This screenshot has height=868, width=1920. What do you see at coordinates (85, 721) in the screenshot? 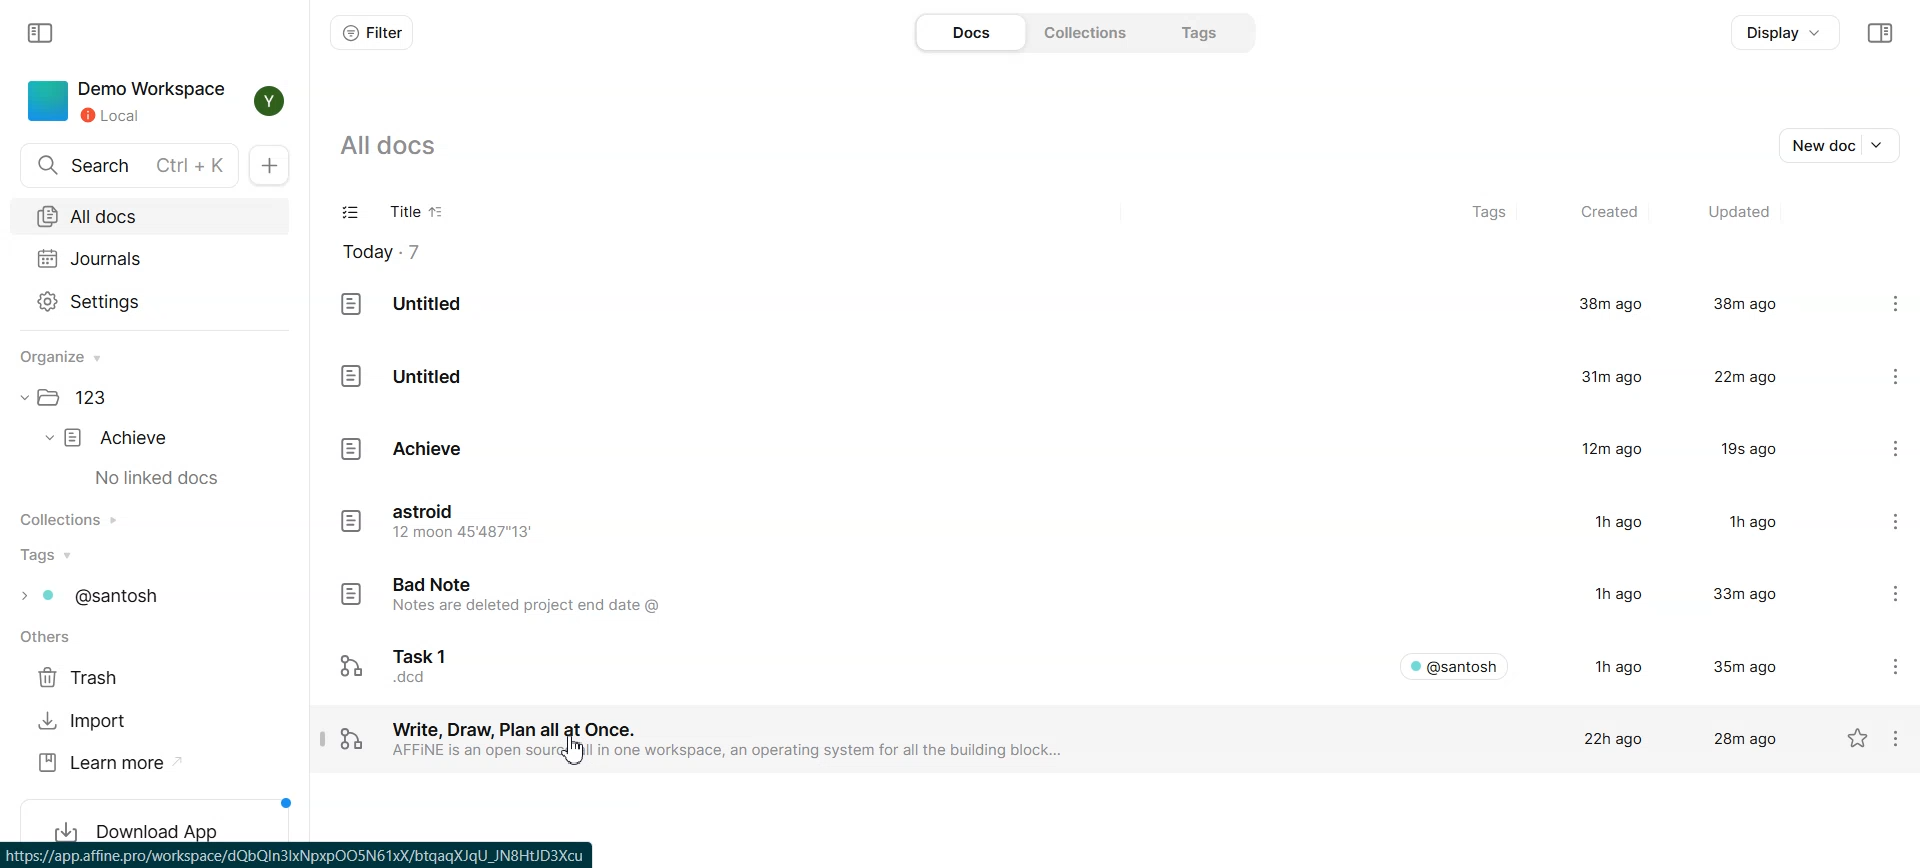
I see `Import` at bounding box center [85, 721].